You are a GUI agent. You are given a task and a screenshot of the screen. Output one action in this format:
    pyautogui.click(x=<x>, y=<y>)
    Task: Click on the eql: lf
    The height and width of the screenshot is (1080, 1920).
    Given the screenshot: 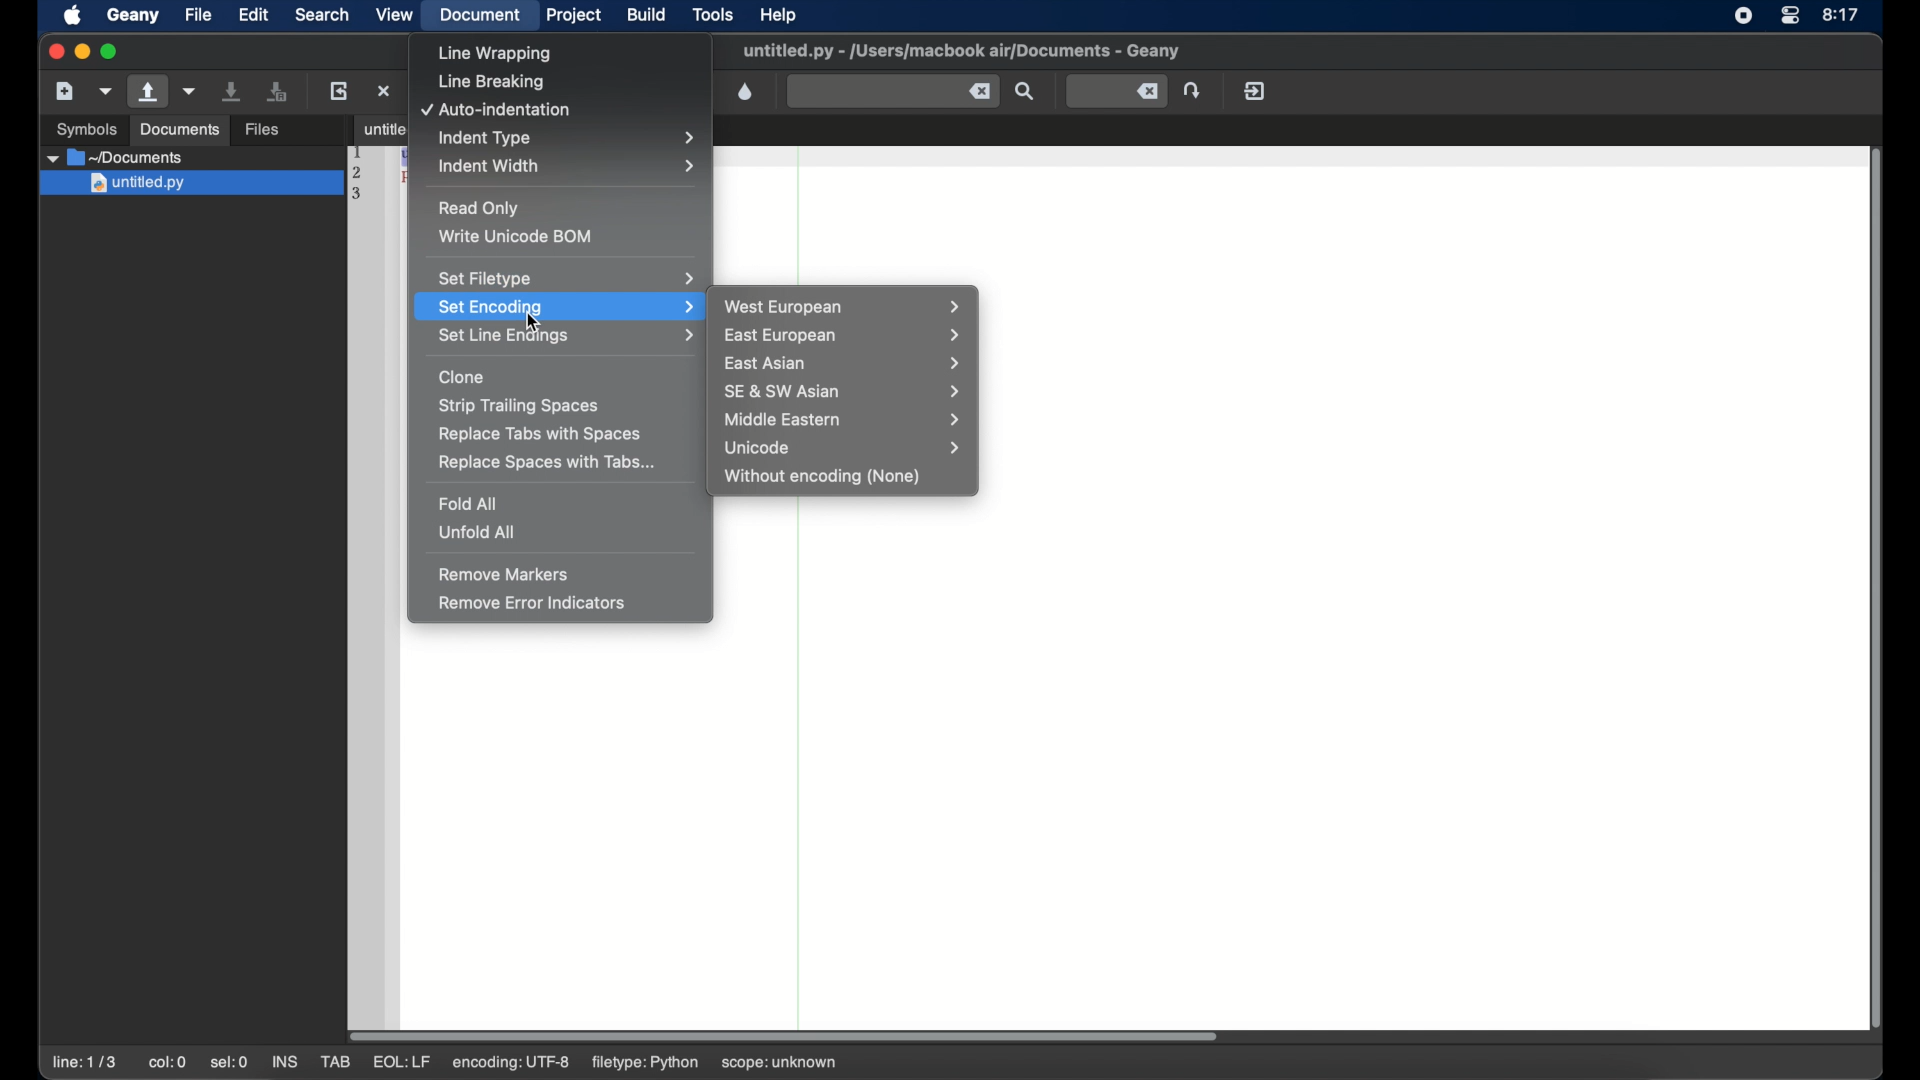 What is the action you would take?
    pyautogui.click(x=512, y=1062)
    